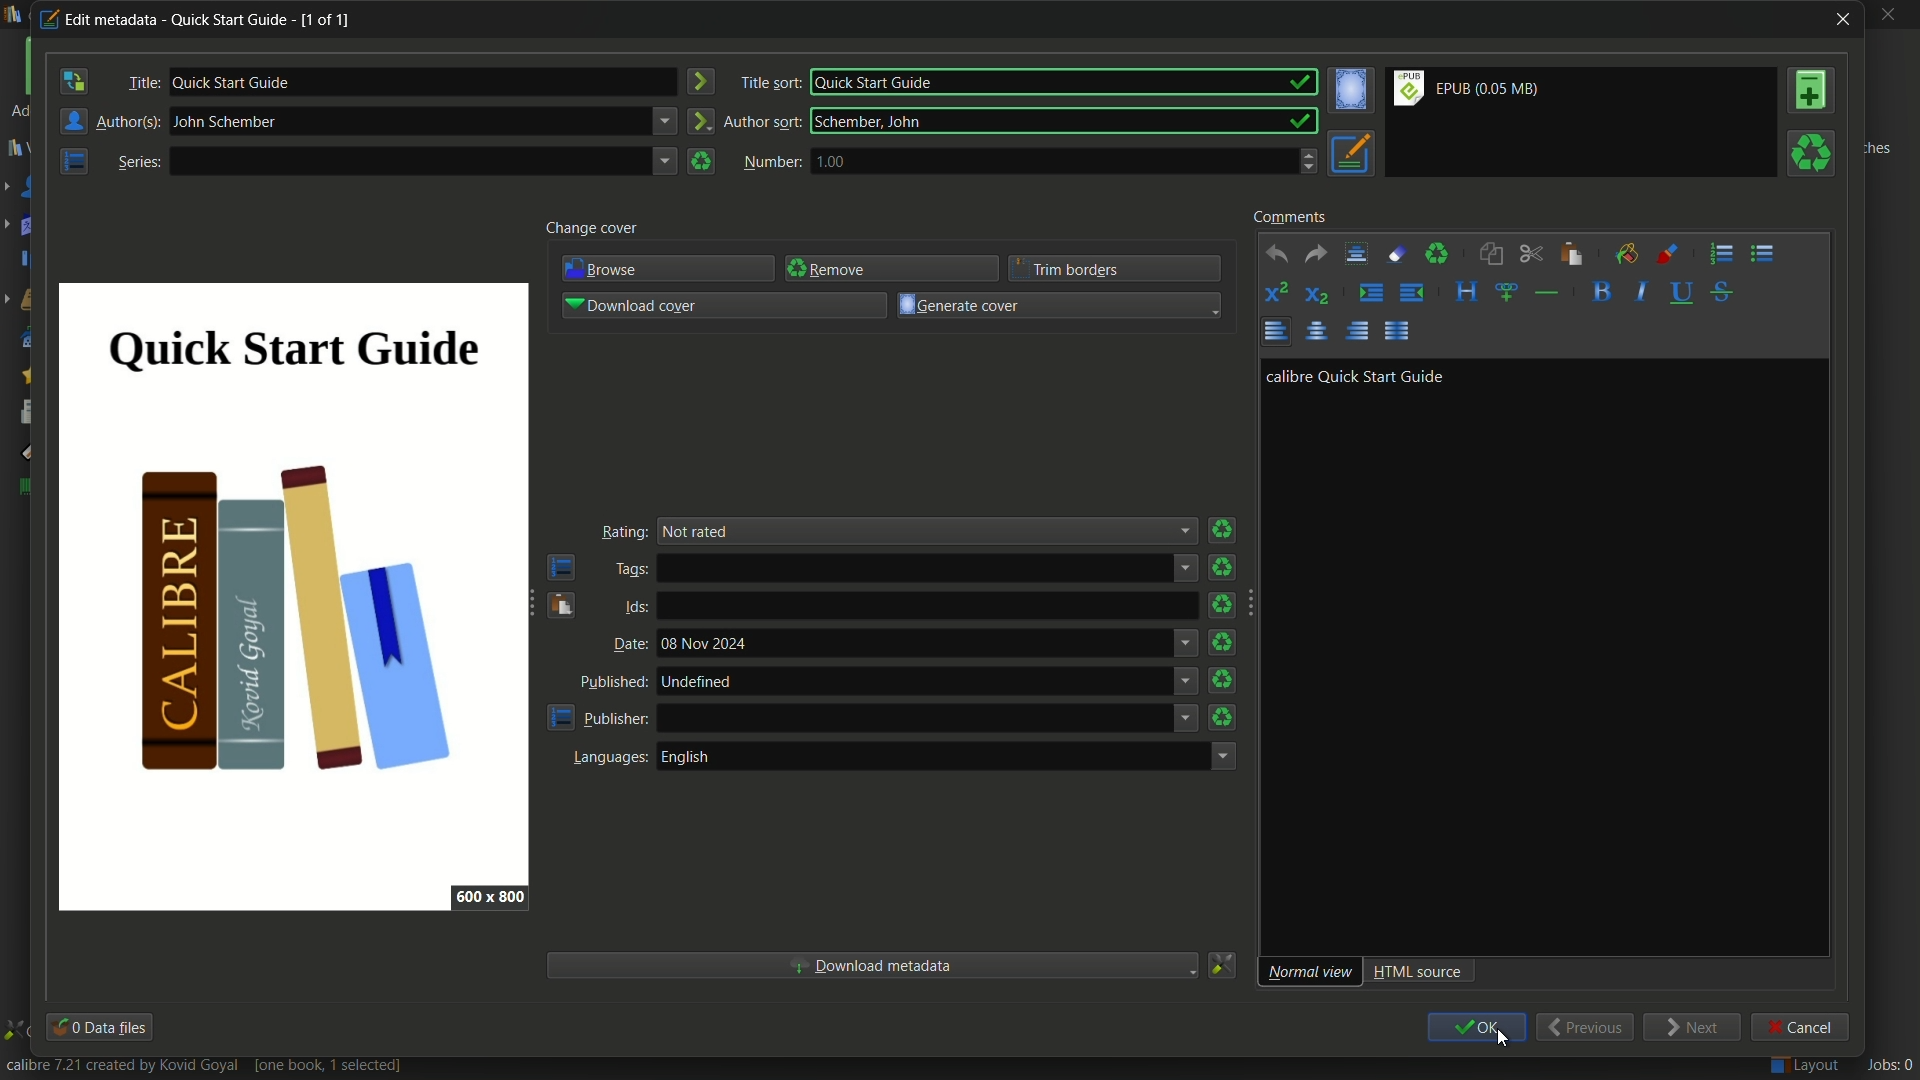 The image size is (1920, 1080). Describe the element at coordinates (1350, 153) in the screenshot. I see `set metadata` at that location.